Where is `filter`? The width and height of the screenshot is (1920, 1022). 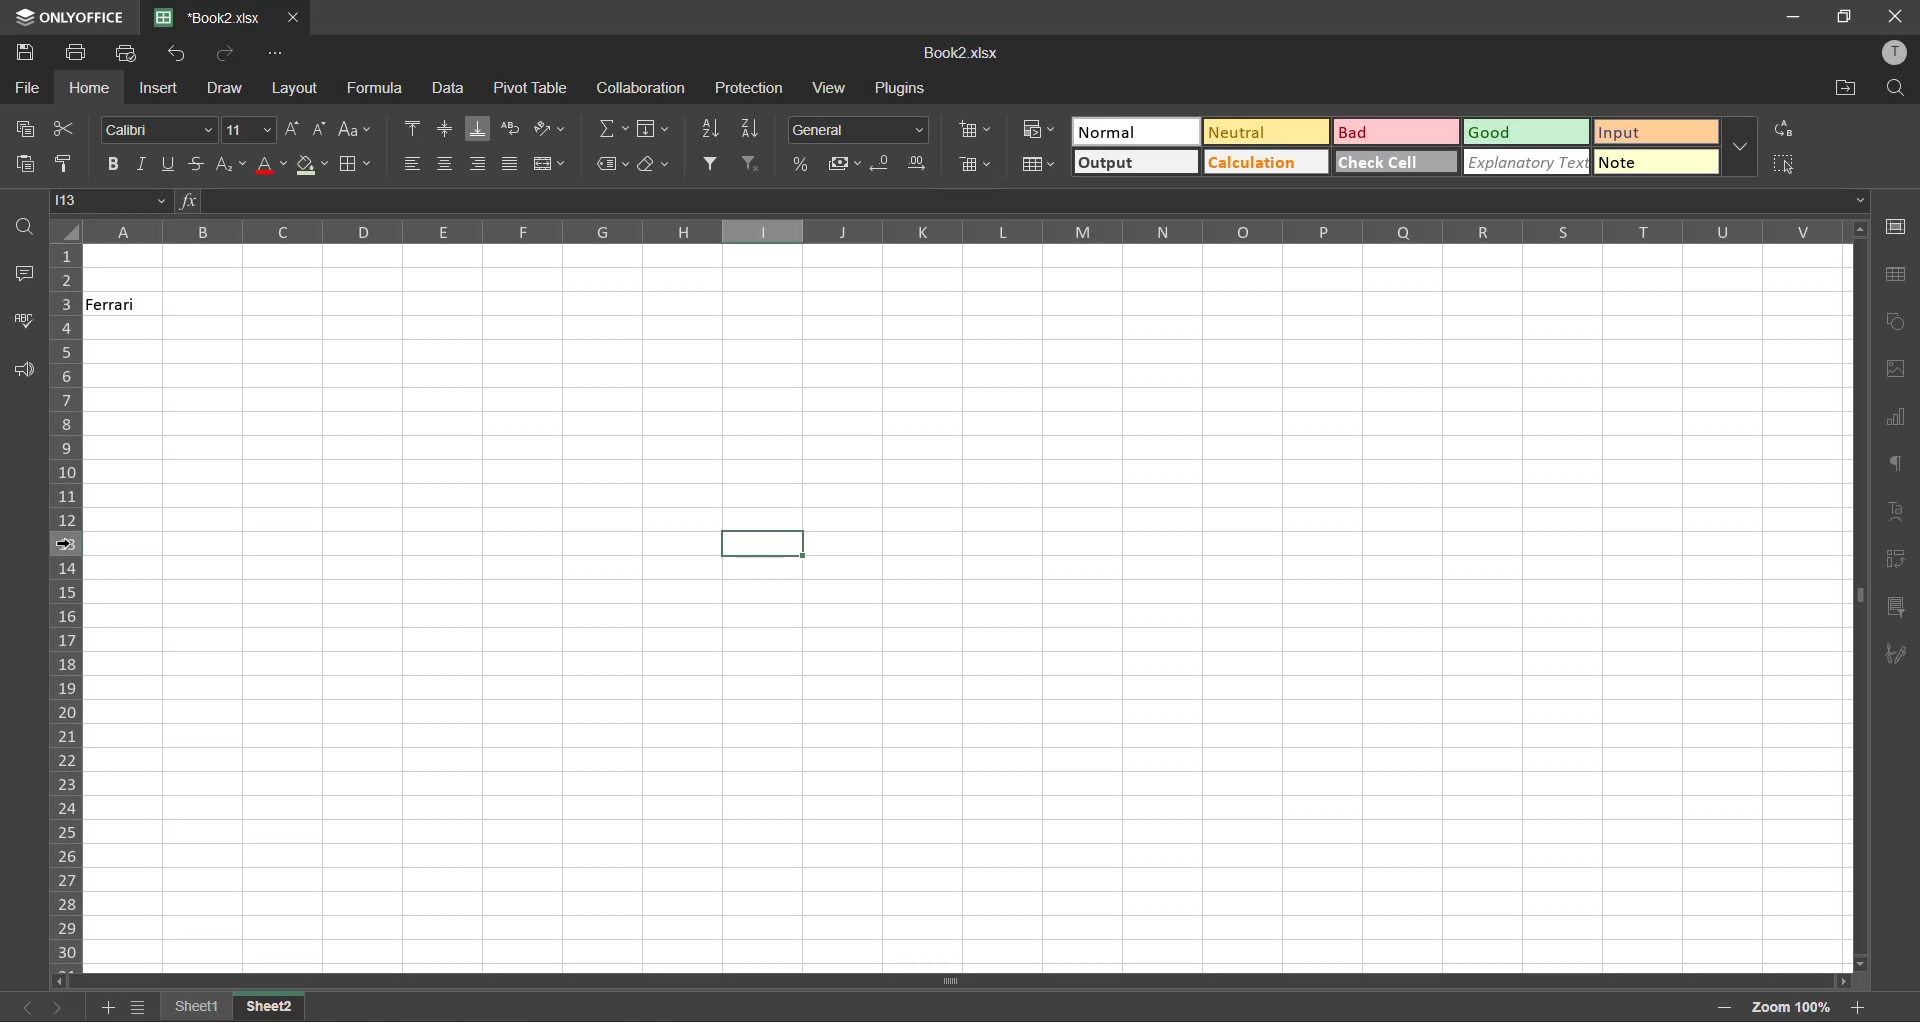
filter is located at coordinates (713, 164).